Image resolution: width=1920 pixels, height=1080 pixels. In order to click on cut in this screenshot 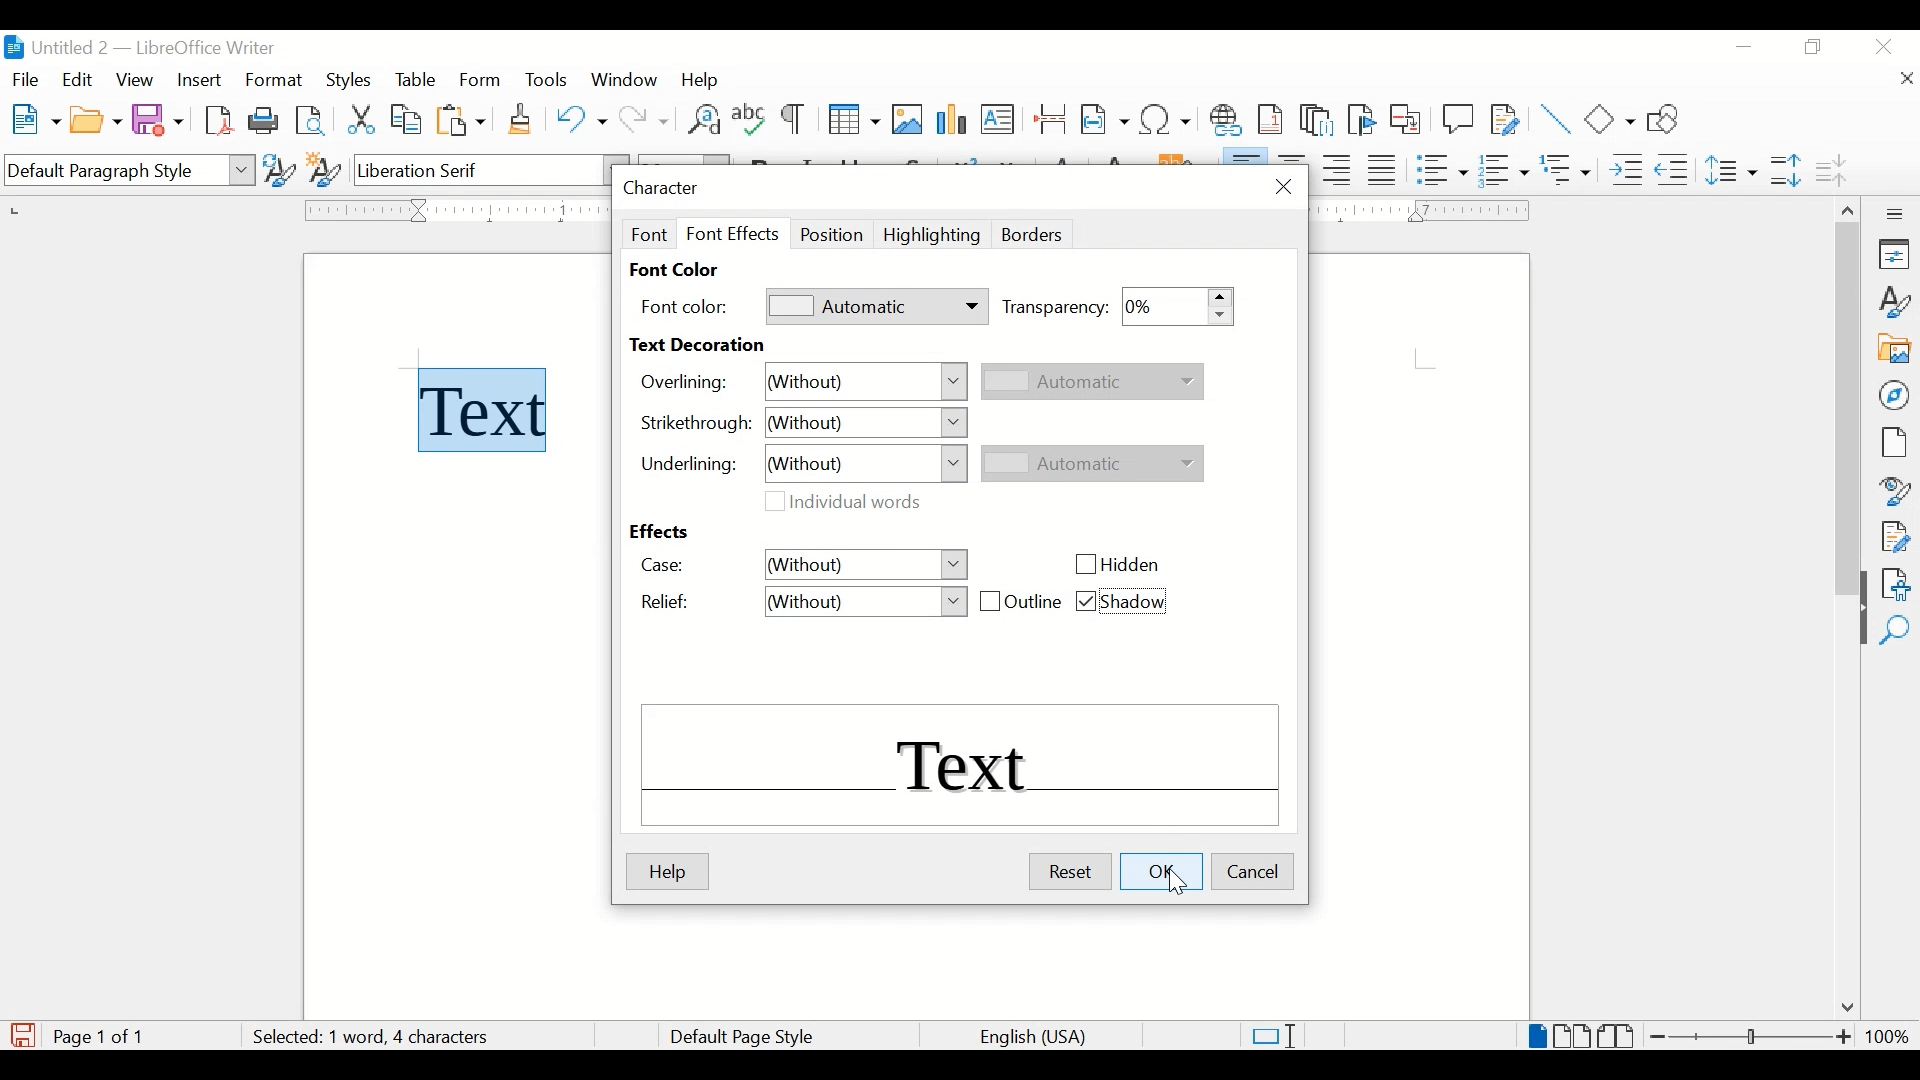, I will do `click(362, 119)`.